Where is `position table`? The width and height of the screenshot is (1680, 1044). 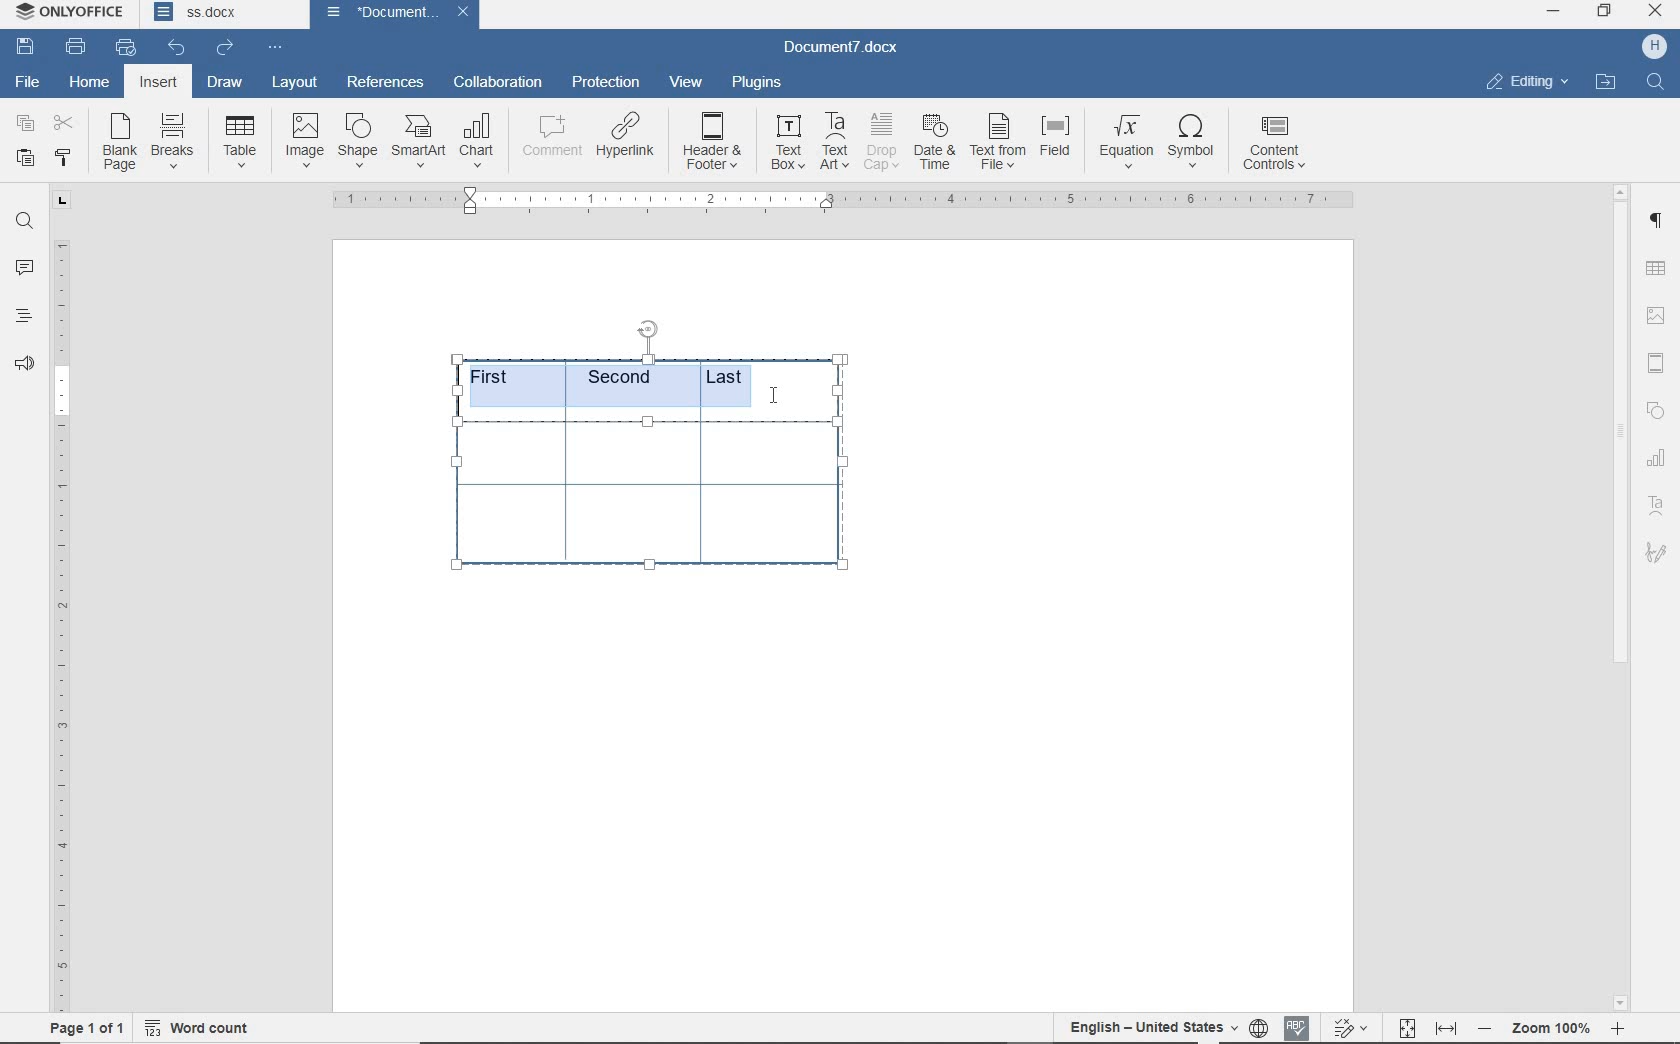 position table is located at coordinates (651, 324).